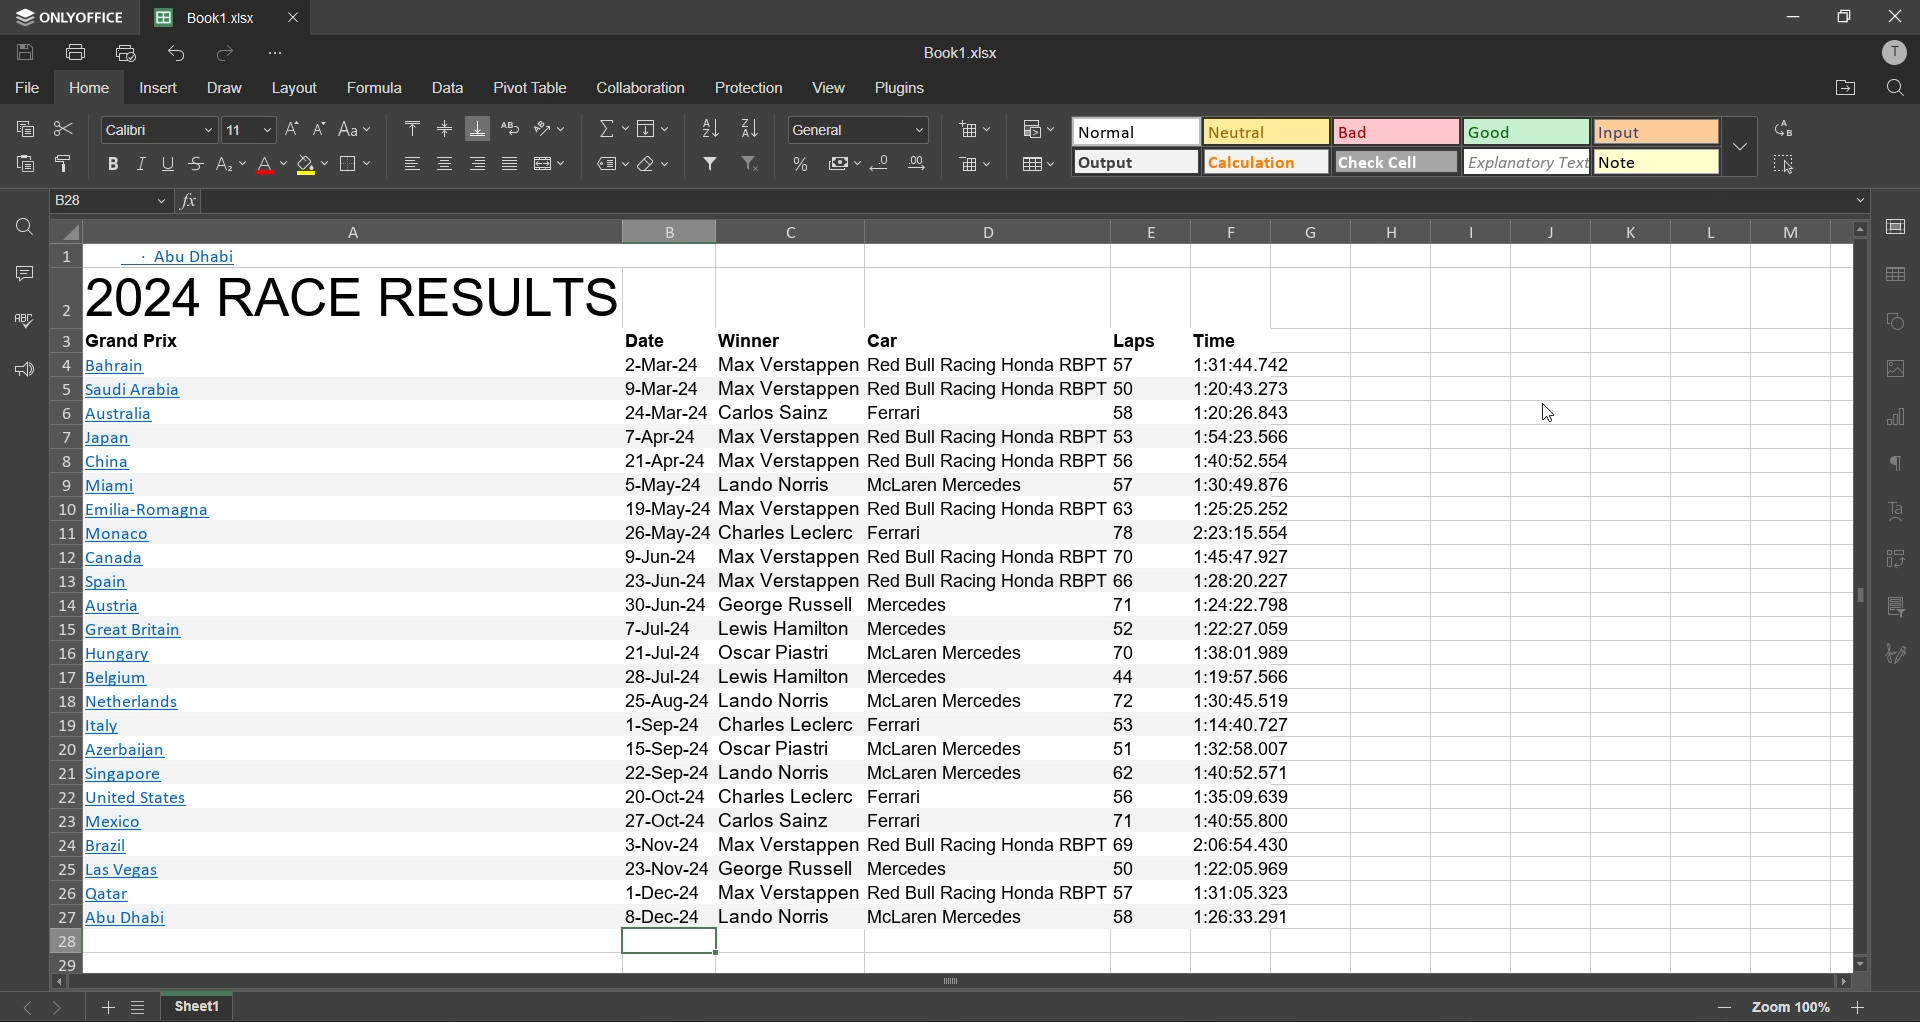 The height and width of the screenshot is (1022, 1920). I want to click on filter, so click(718, 164).